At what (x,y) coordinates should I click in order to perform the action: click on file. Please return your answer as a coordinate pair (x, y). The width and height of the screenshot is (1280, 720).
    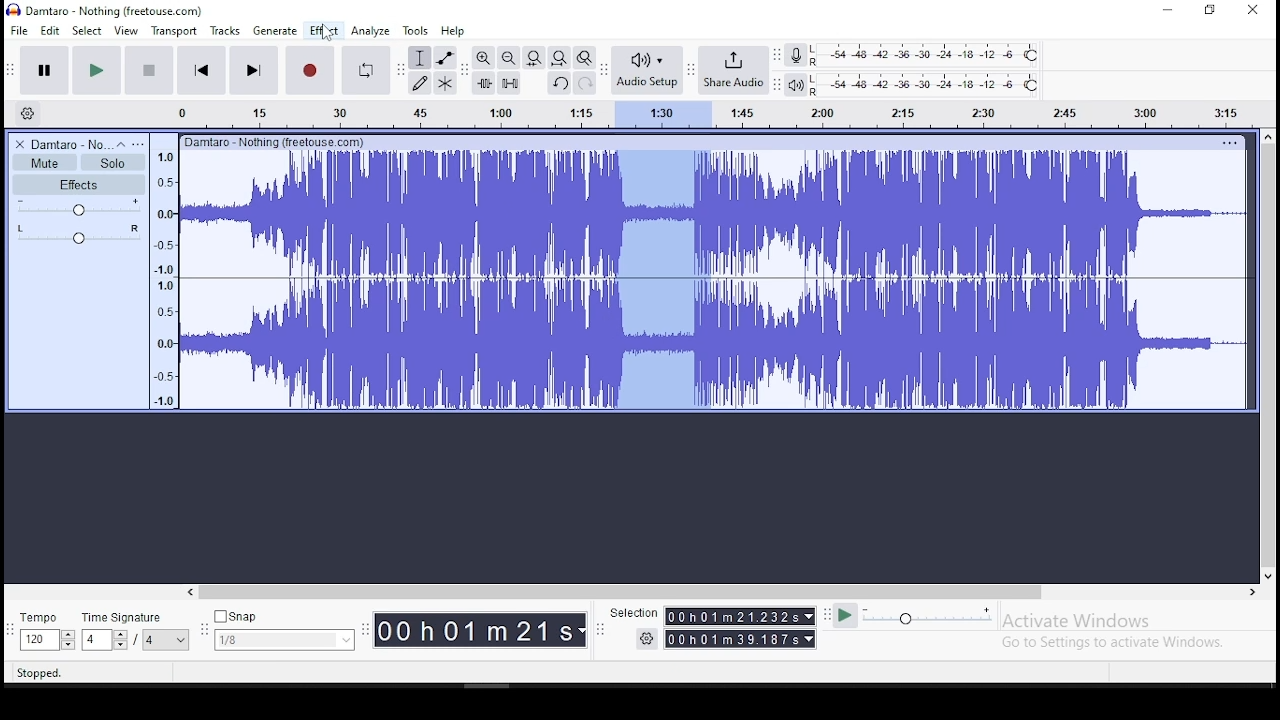
    Looking at the image, I should click on (21, 30).